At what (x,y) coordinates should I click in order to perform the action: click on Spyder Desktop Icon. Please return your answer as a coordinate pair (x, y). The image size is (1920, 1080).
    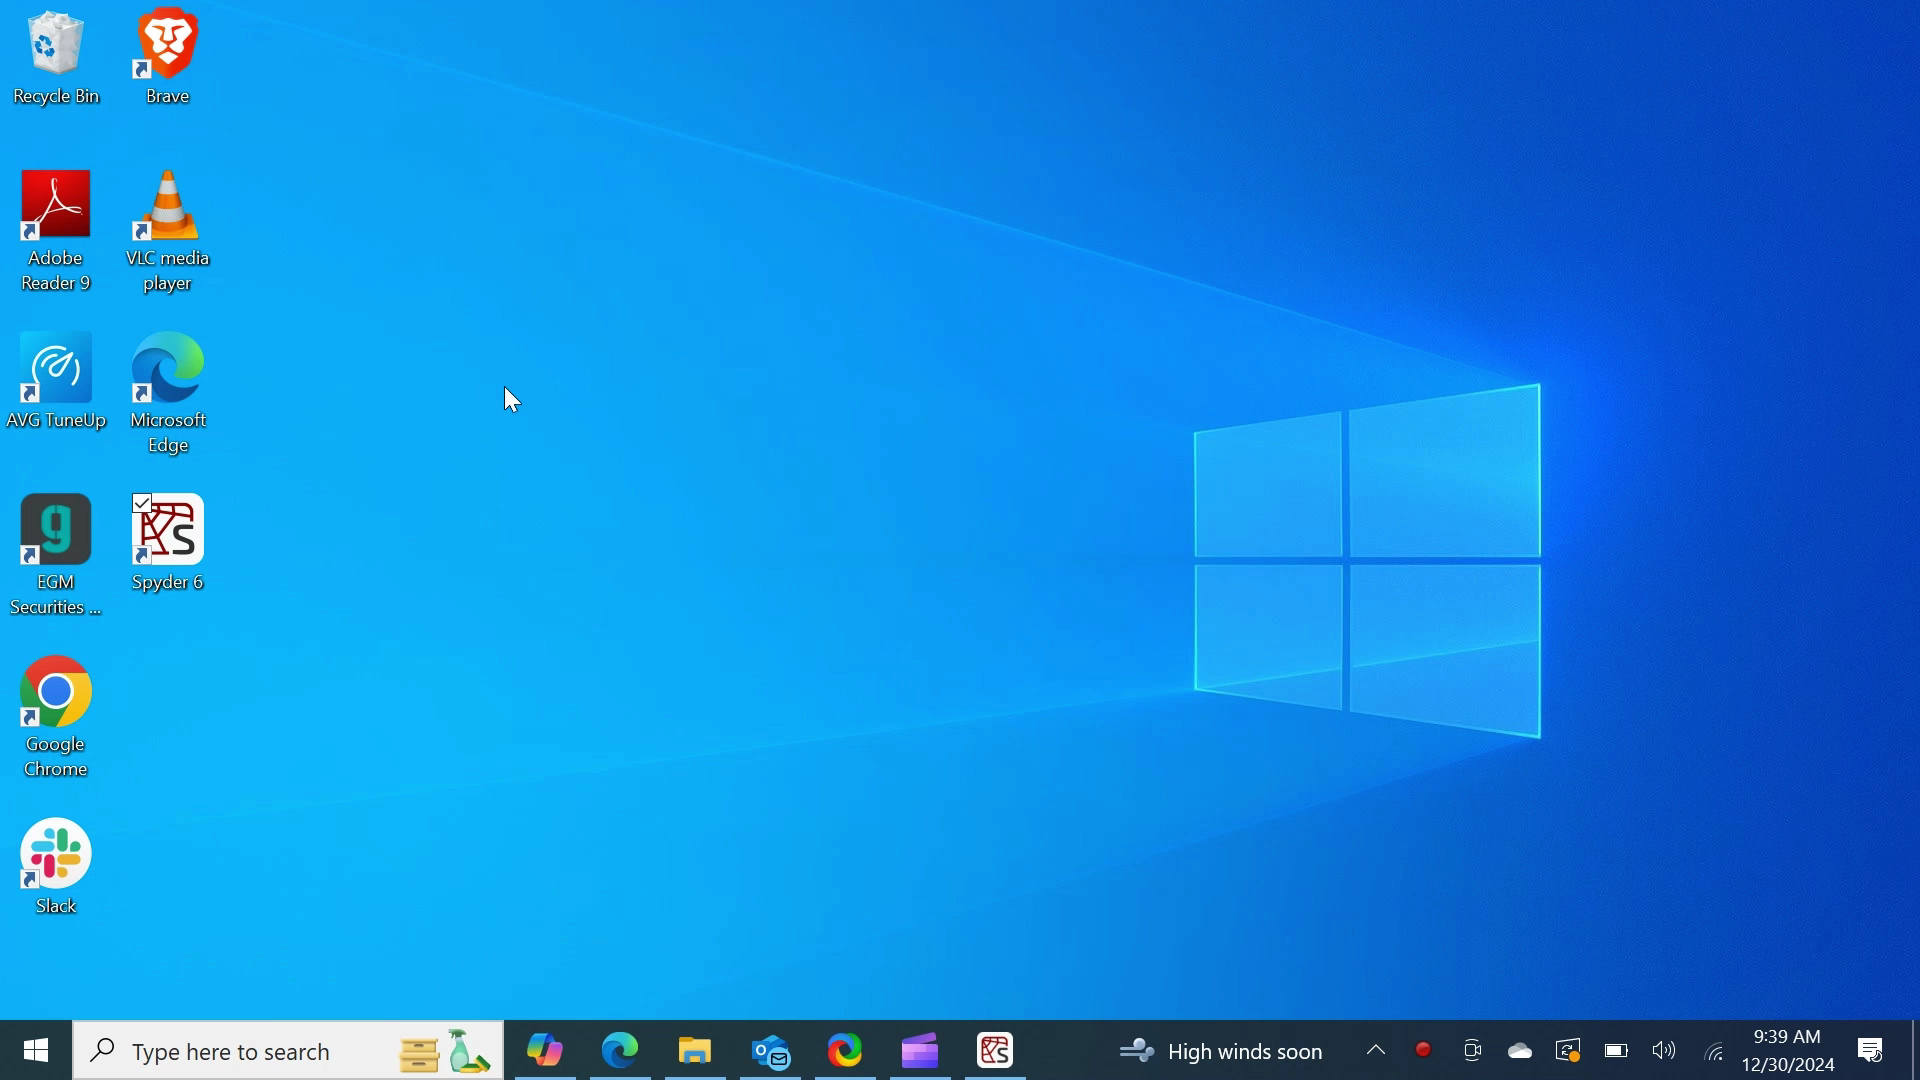
    Looking at the image, I should click on (169, 546).